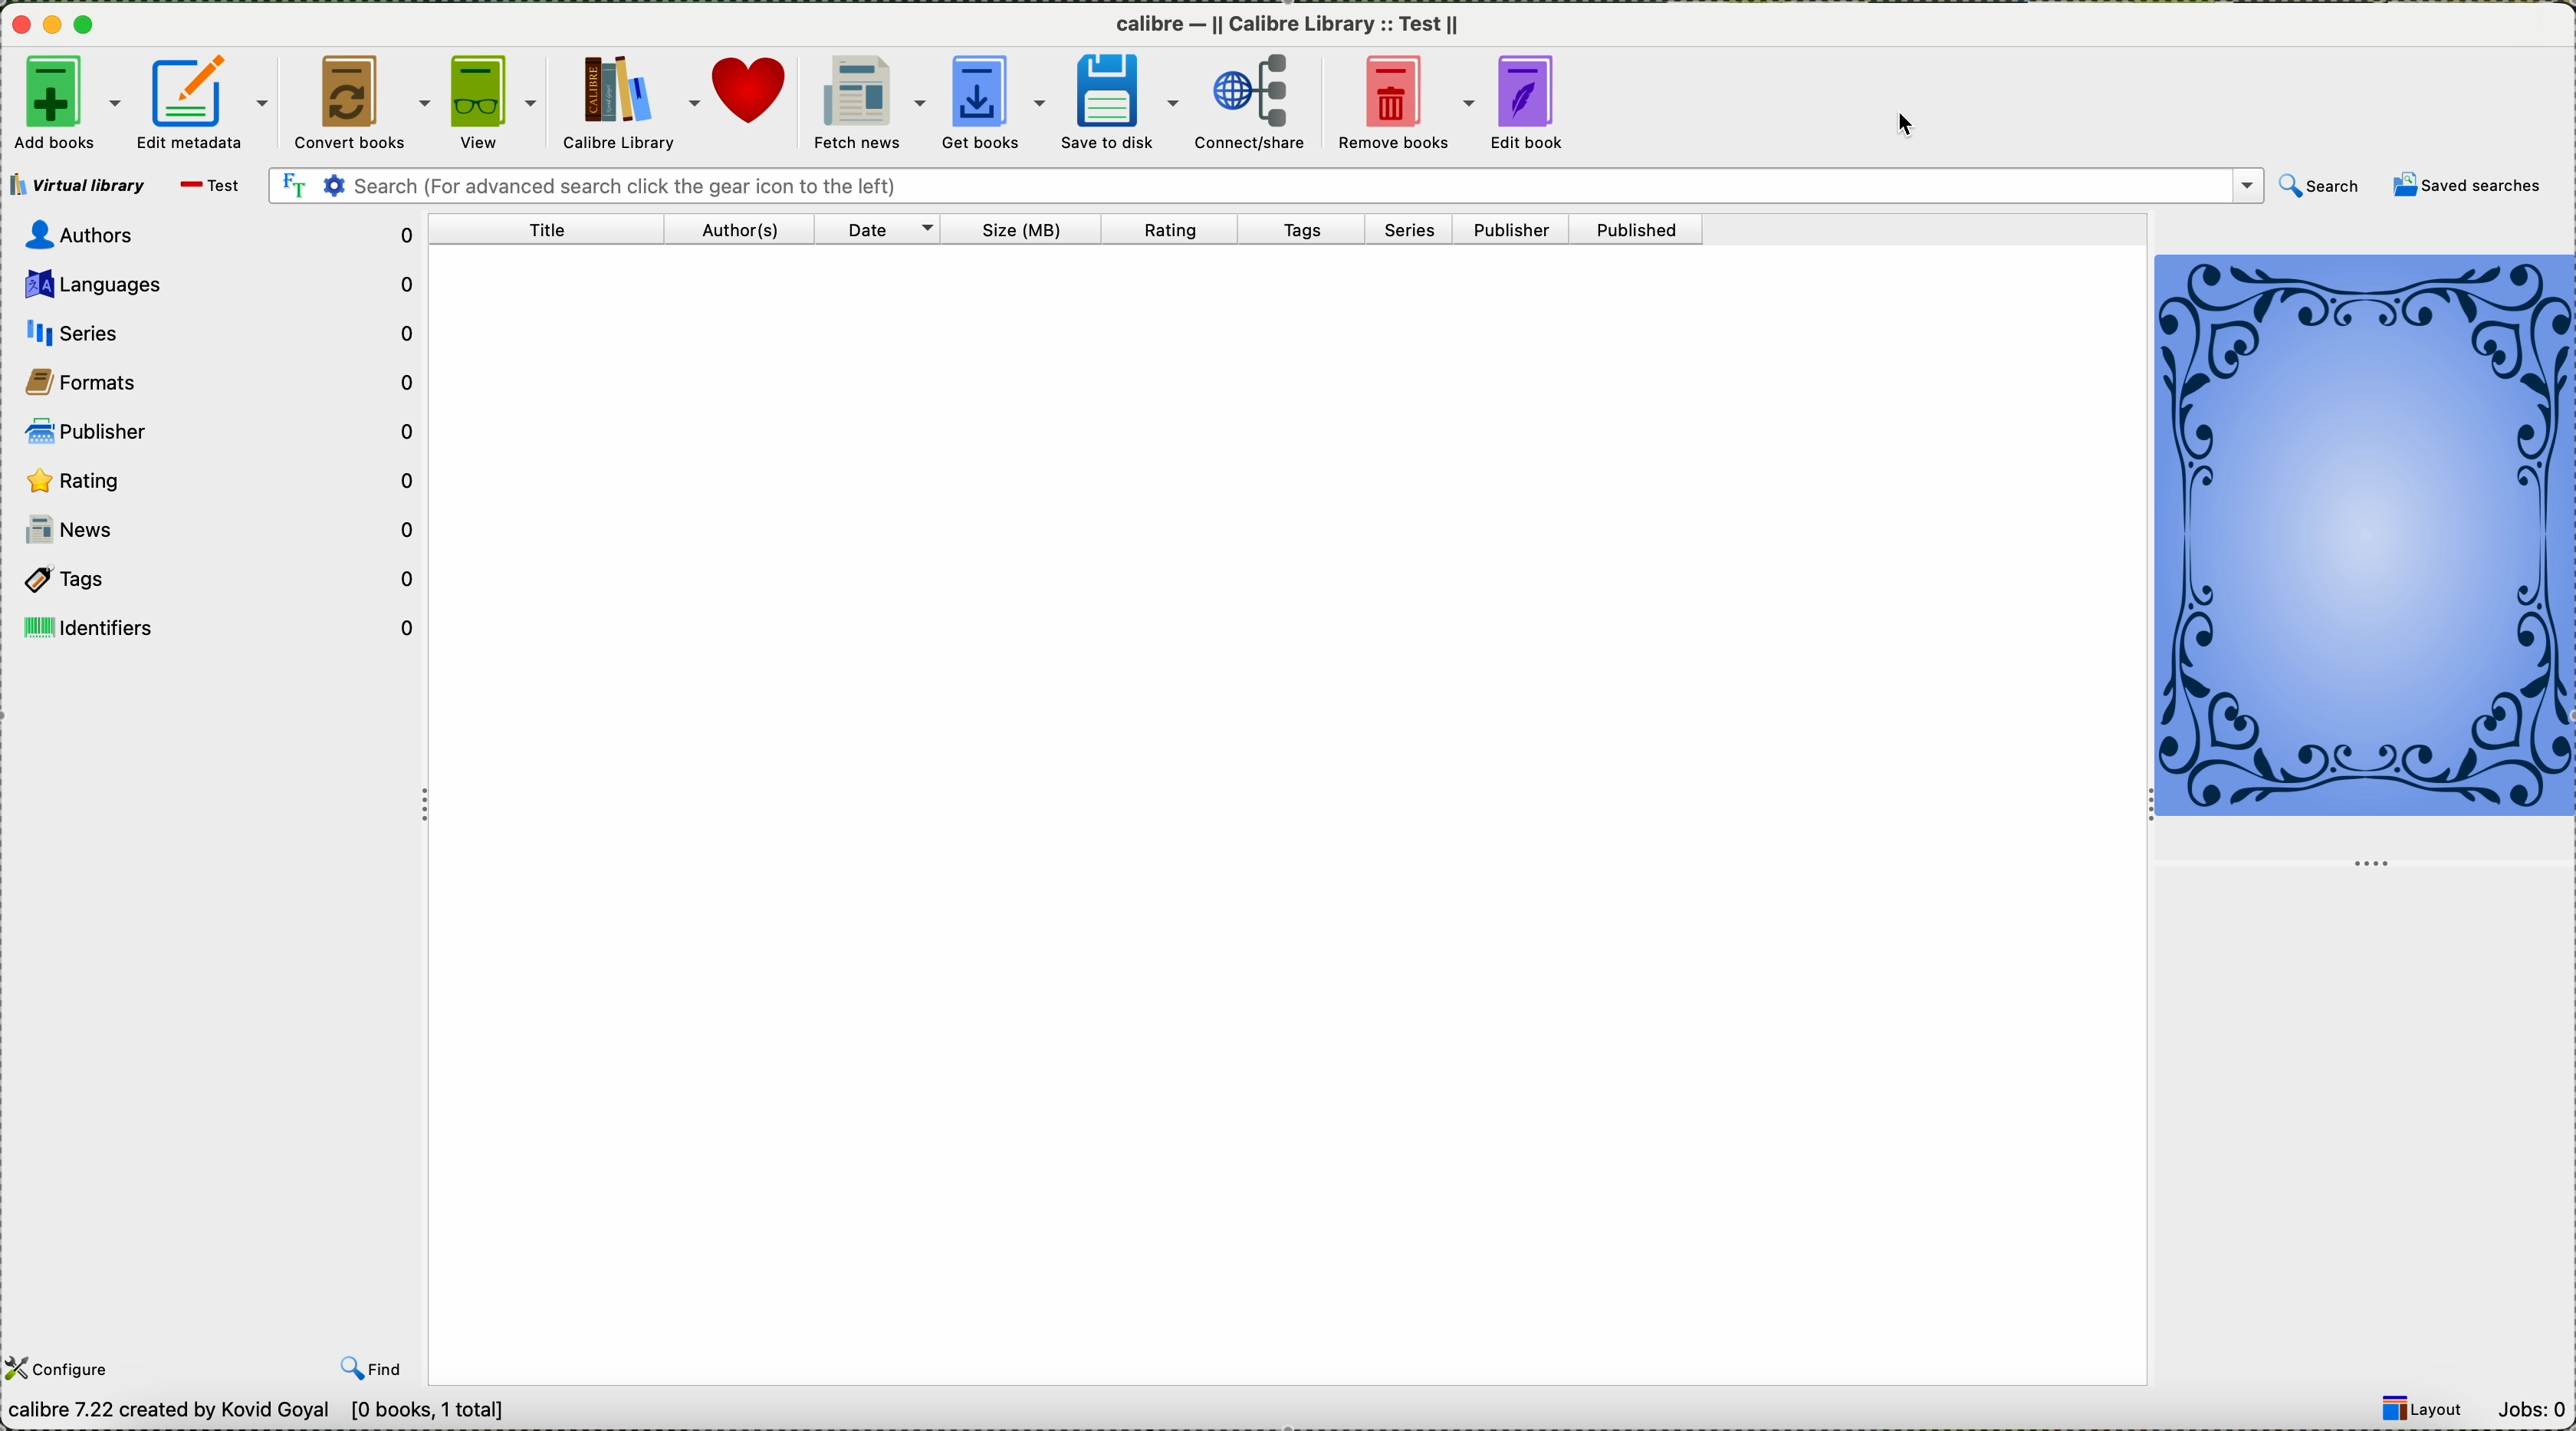 The width and height of the screenshot is (2576, 1431). Describe the element at coordinates (222, 429) in the screenshot. I see `publisher` at that location.